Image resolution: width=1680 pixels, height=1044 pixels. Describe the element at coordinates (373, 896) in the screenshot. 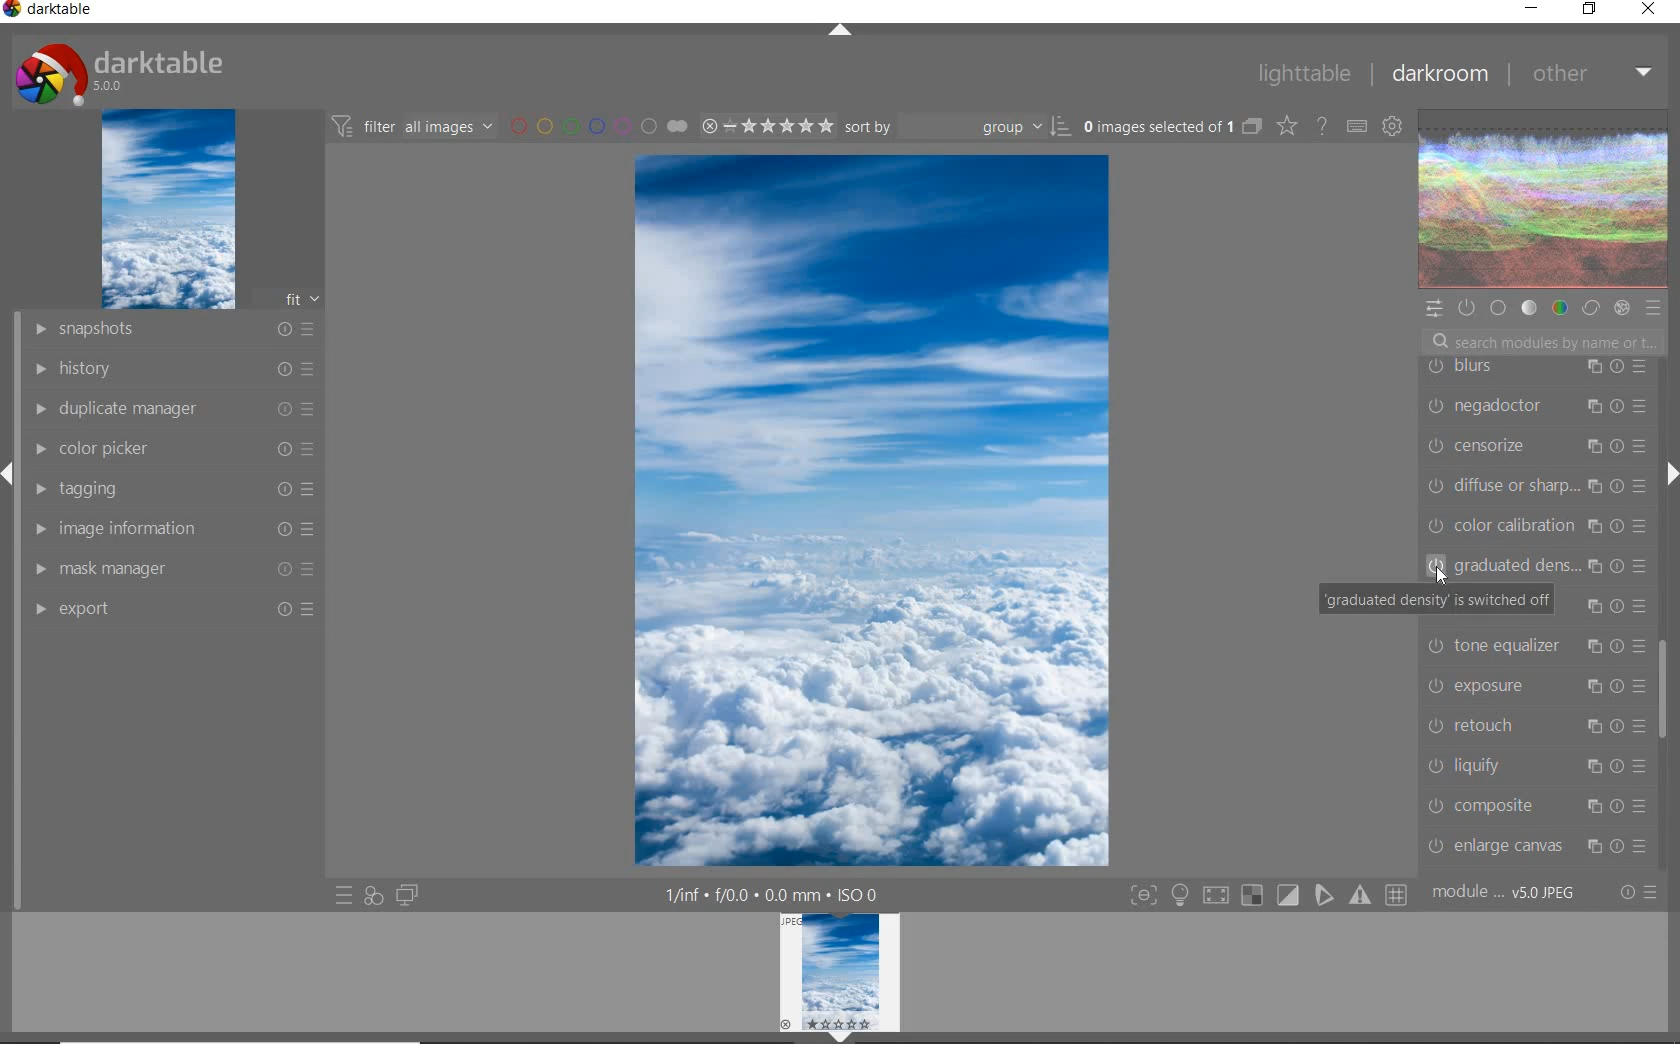

I see `QUICK ACCESS FOR APLYING ANY OF YOUR STYLES` at that location.